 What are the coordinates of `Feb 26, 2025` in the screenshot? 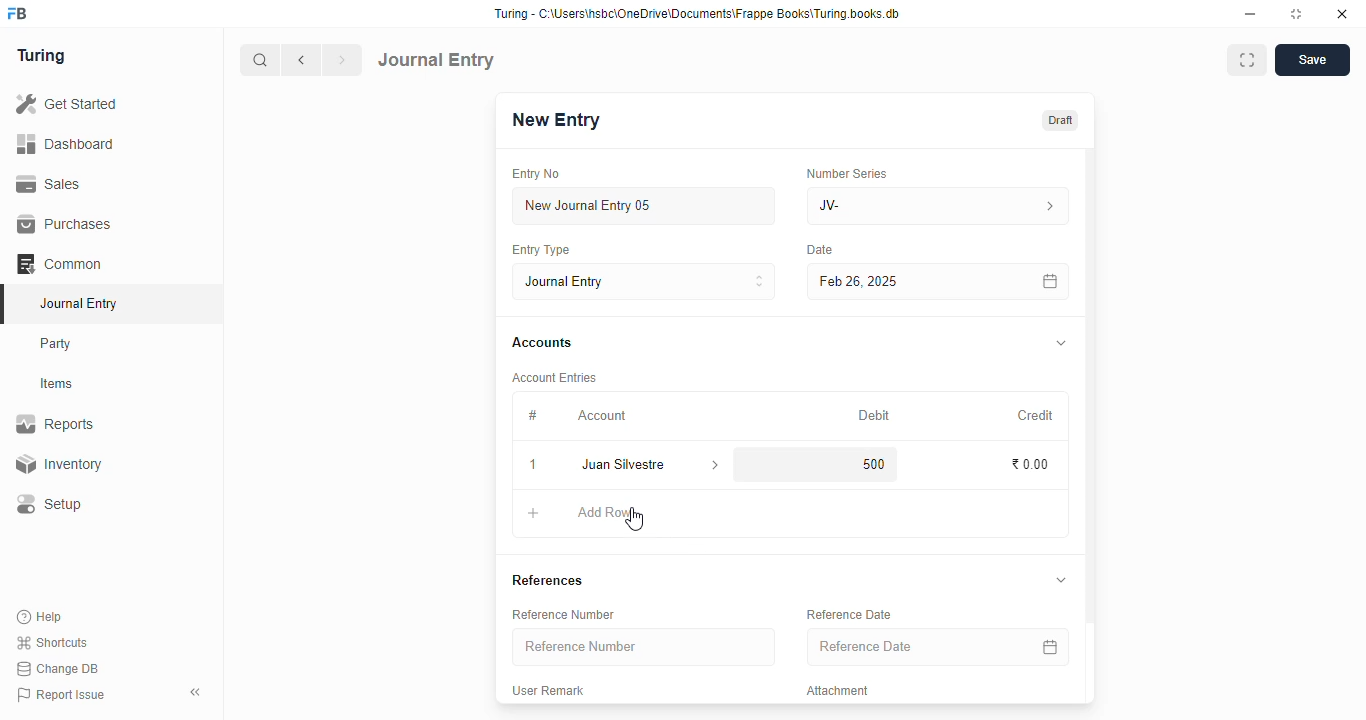 It's located at (895, 281).